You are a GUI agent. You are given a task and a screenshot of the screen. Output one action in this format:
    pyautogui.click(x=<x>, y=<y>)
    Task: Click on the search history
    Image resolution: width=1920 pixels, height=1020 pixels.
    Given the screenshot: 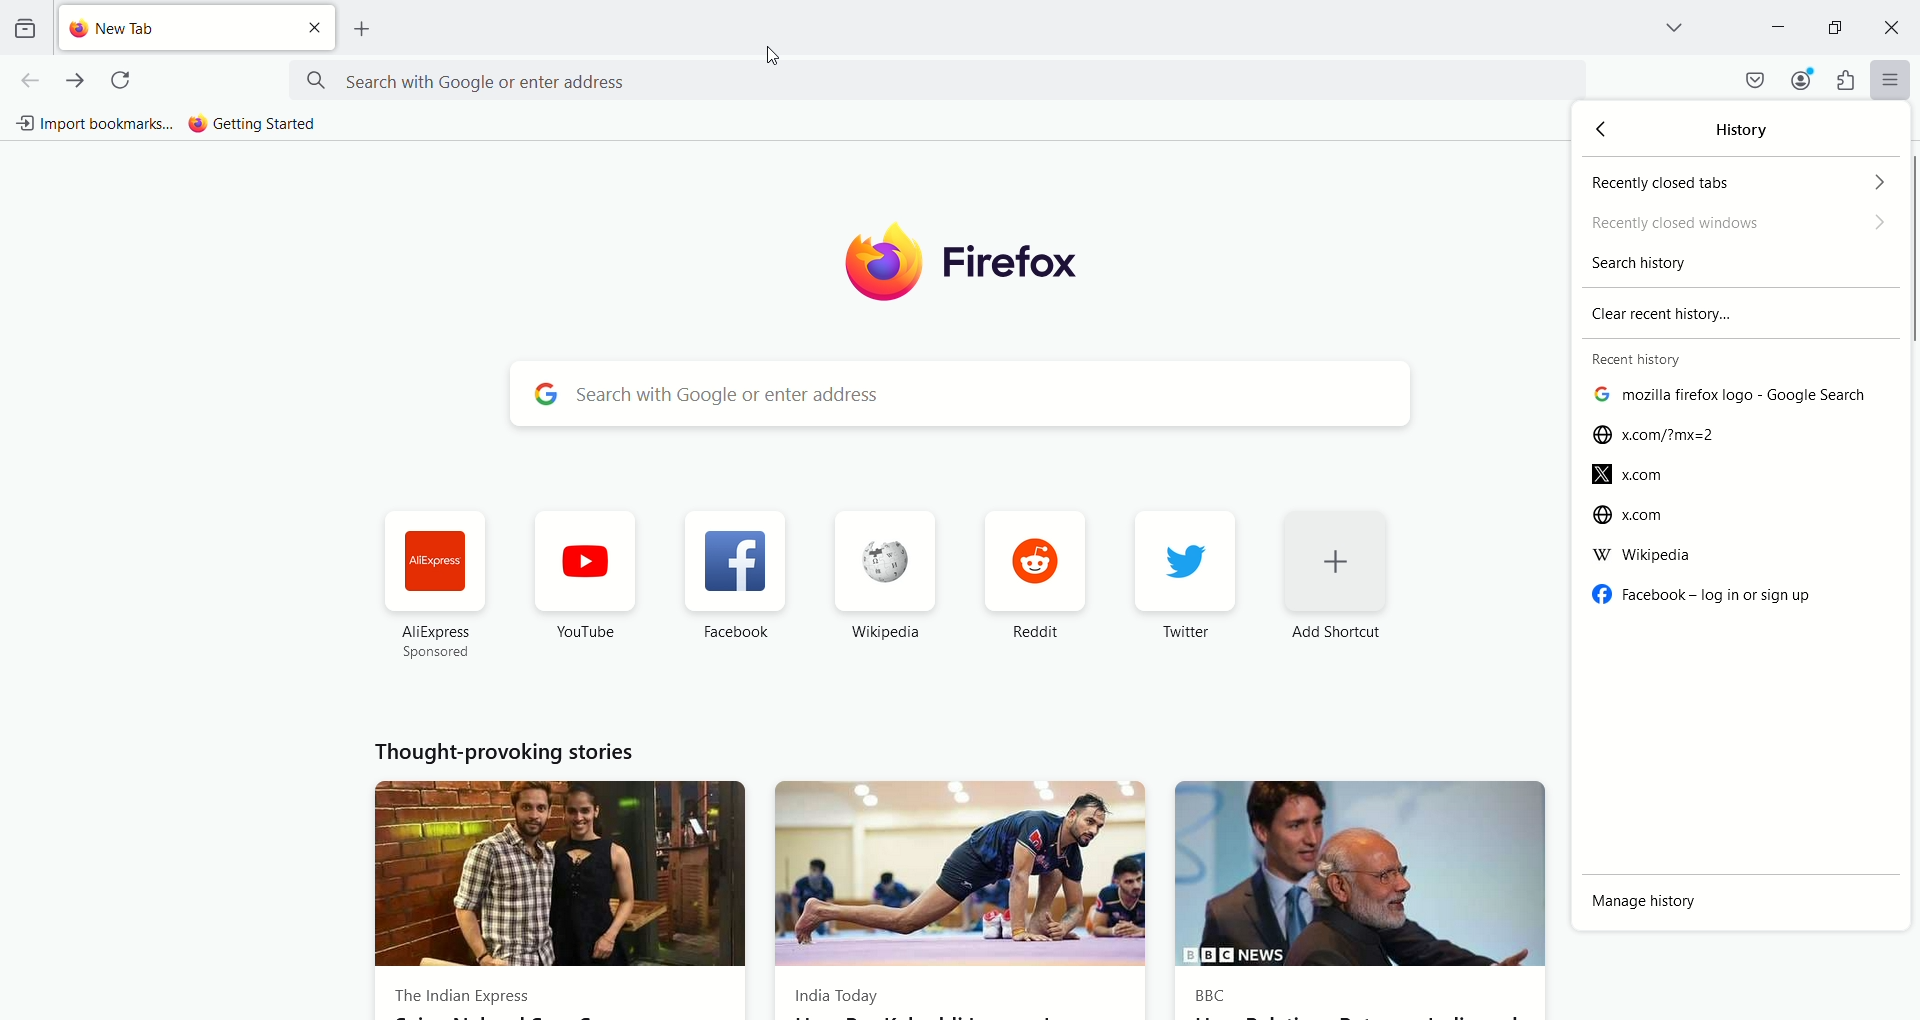 What is the action you would take?
    pyautogui.click(x=1745, y=270)
    